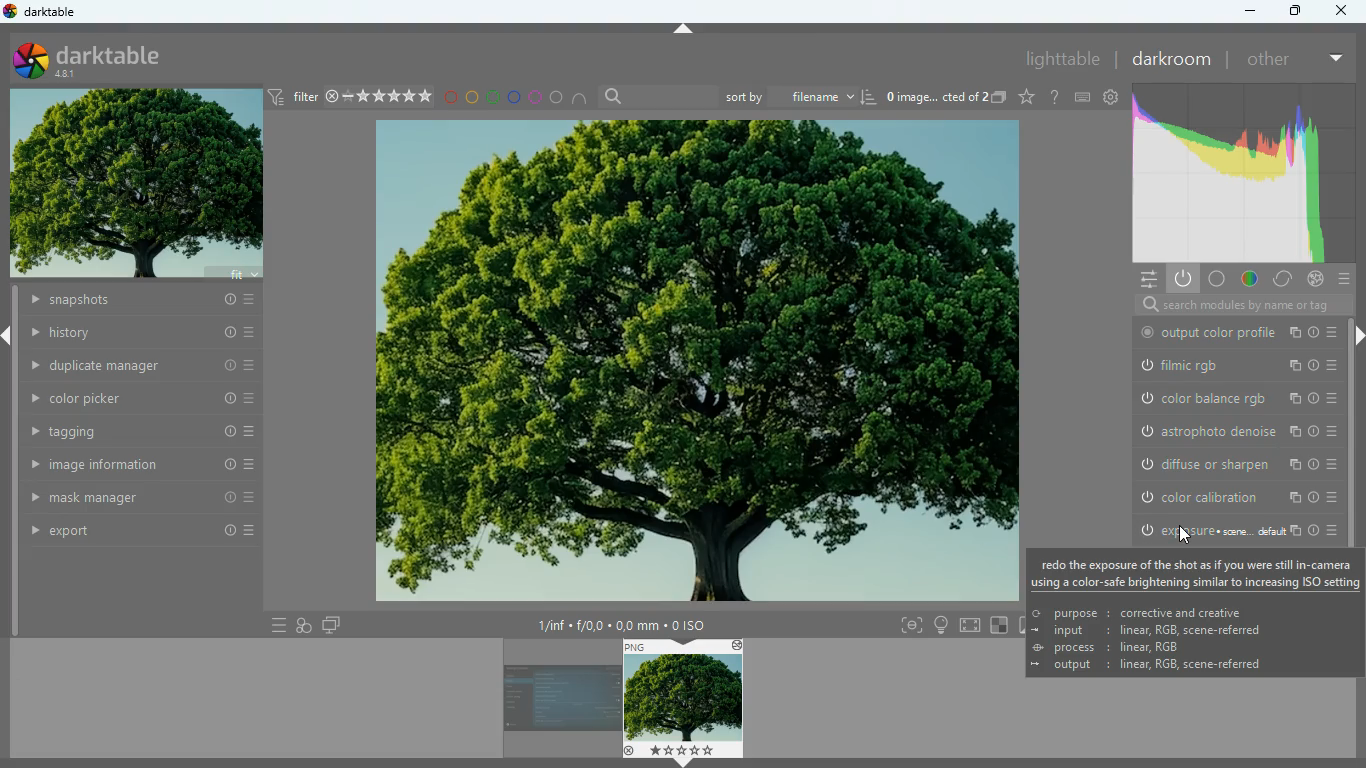 The width and height of the screenshot is (1366, 768). What do you see at coordinates (44, 12) in the screenshot?
I see `darktable` at bounding box center [44, 12].